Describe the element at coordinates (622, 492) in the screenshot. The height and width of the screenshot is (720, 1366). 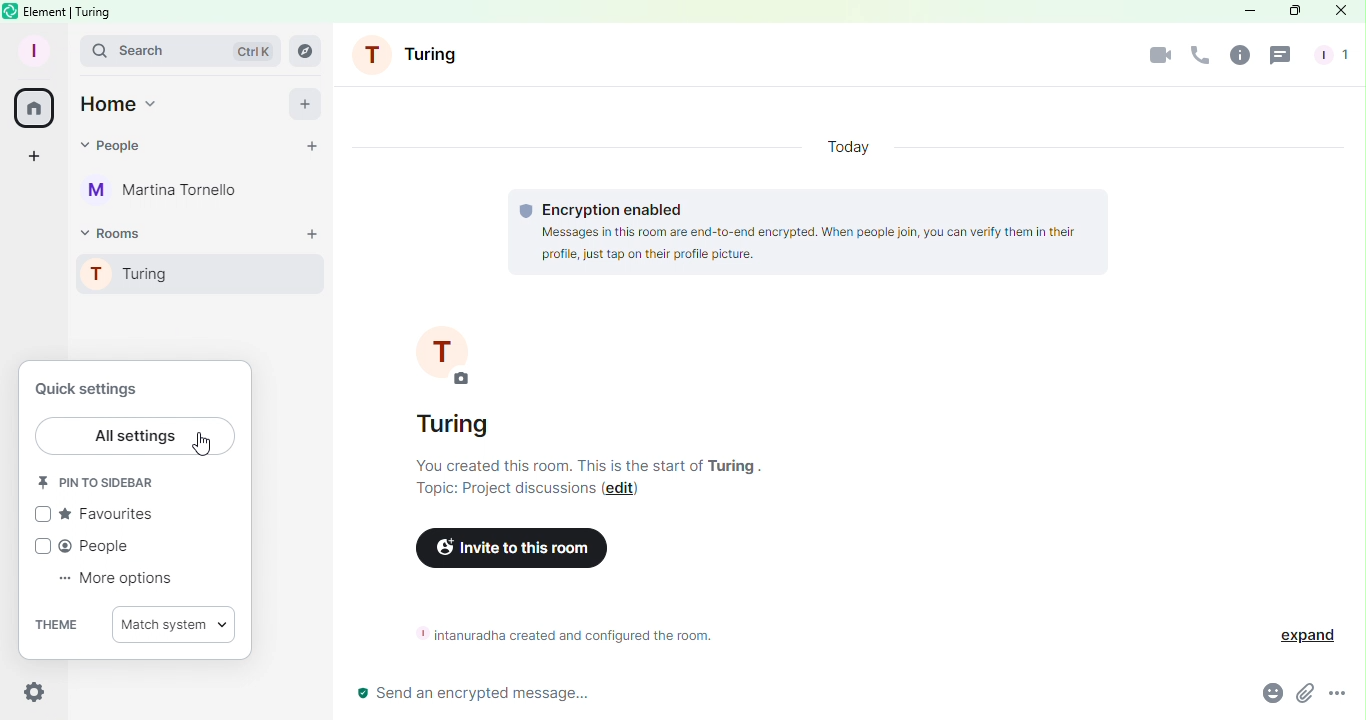
I see `Edit` at that location.